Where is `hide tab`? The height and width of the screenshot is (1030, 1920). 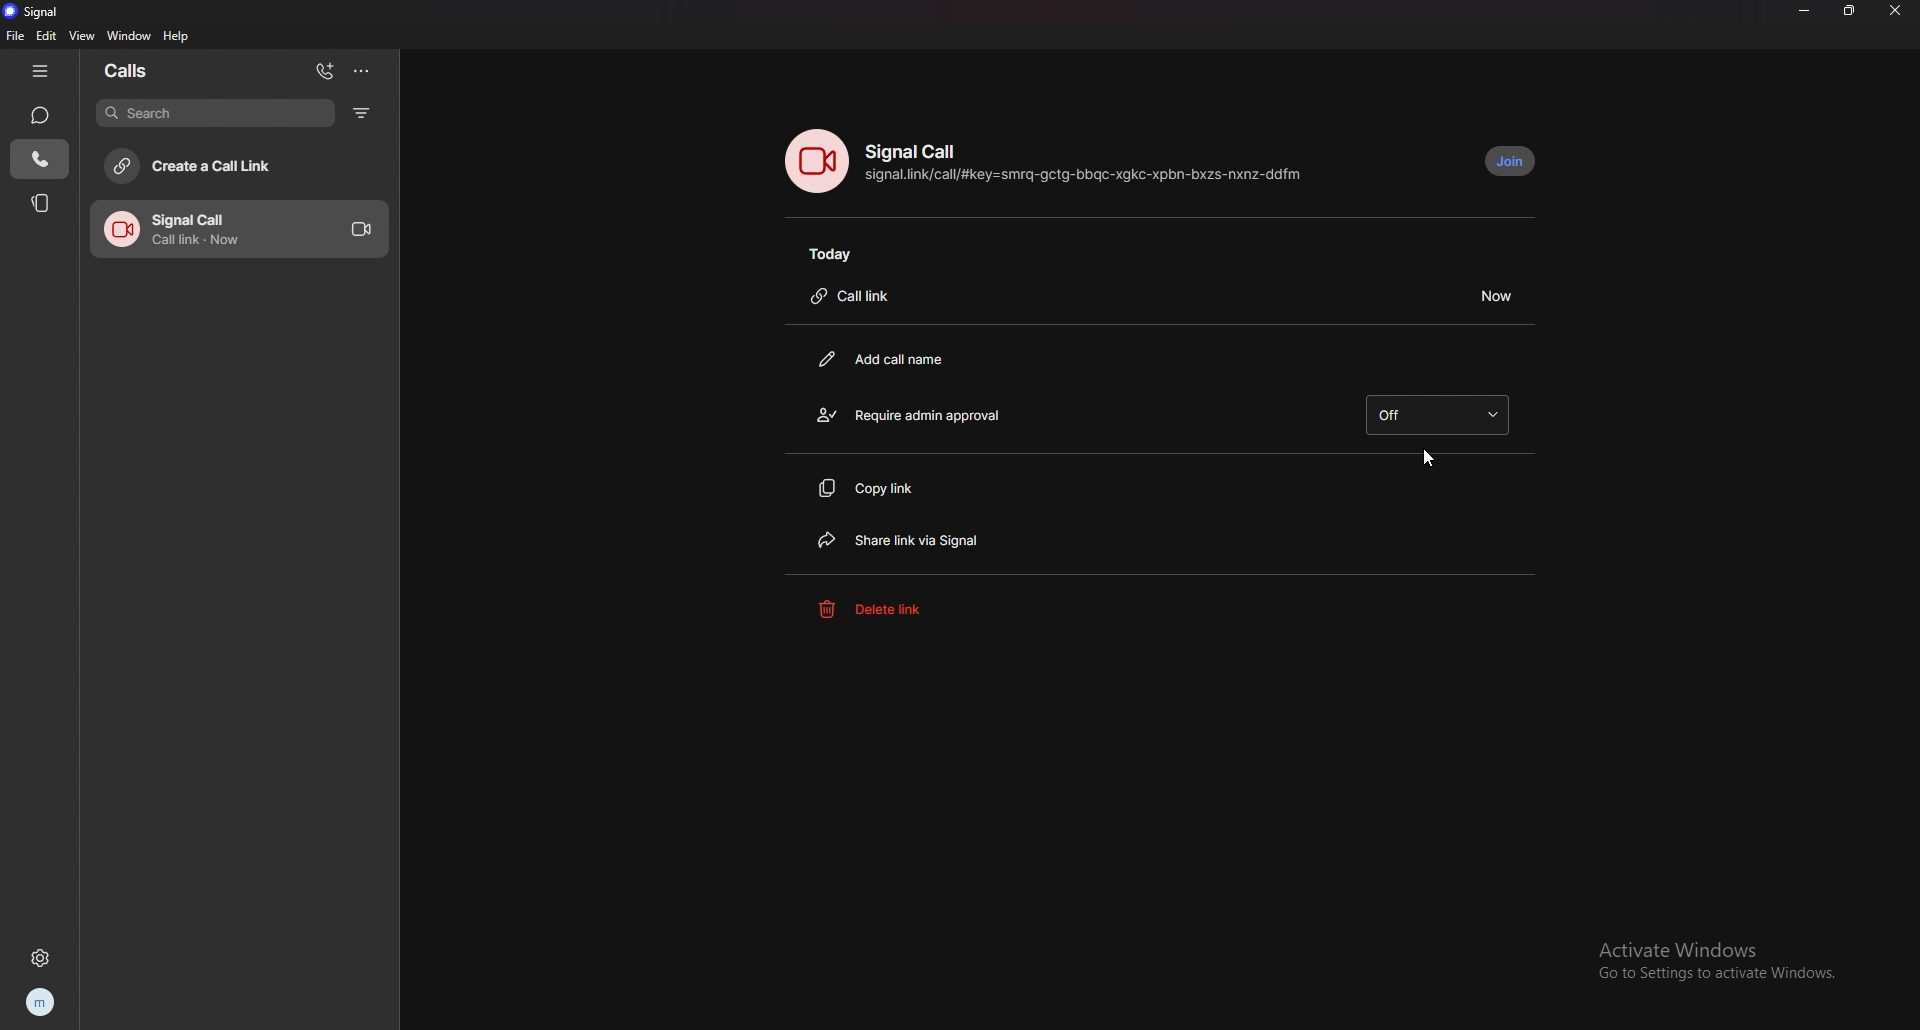
hide tab is located at coordinates (41, 70).